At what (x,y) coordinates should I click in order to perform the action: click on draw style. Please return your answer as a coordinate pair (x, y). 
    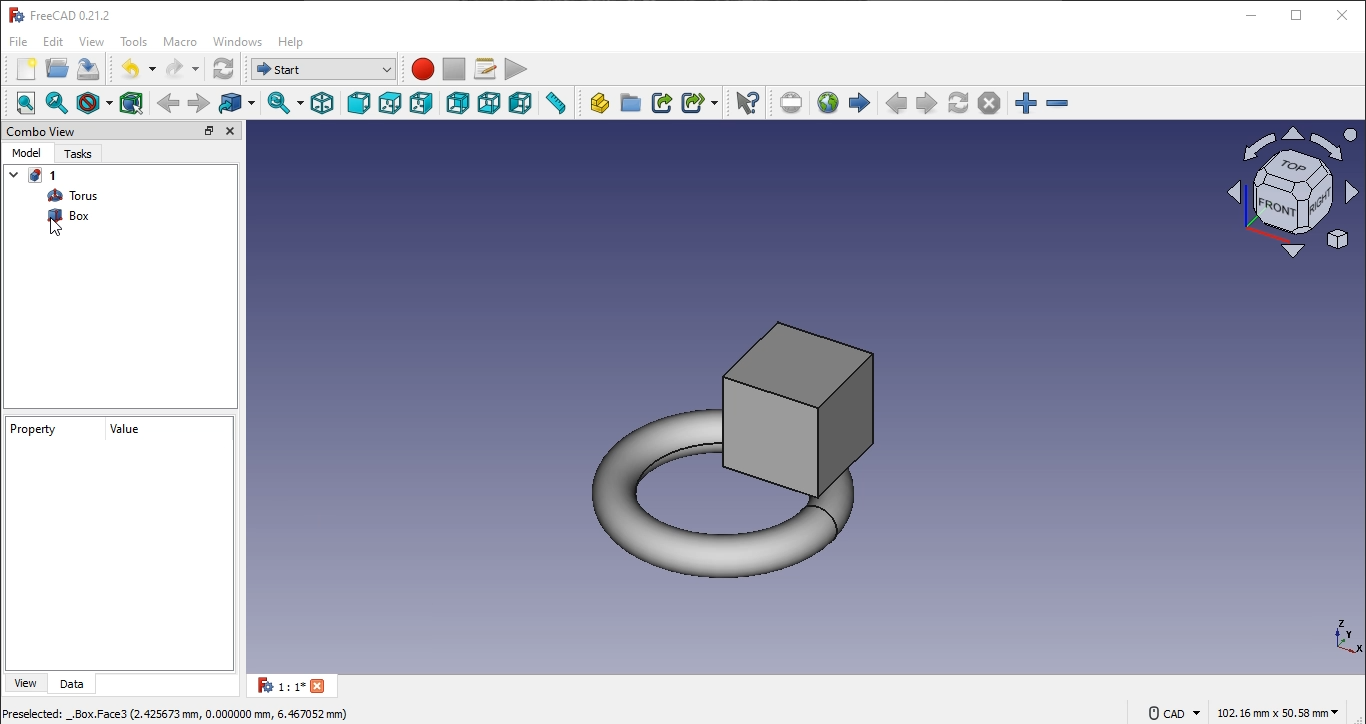
    Looking at the image, I should click on (96, 103).